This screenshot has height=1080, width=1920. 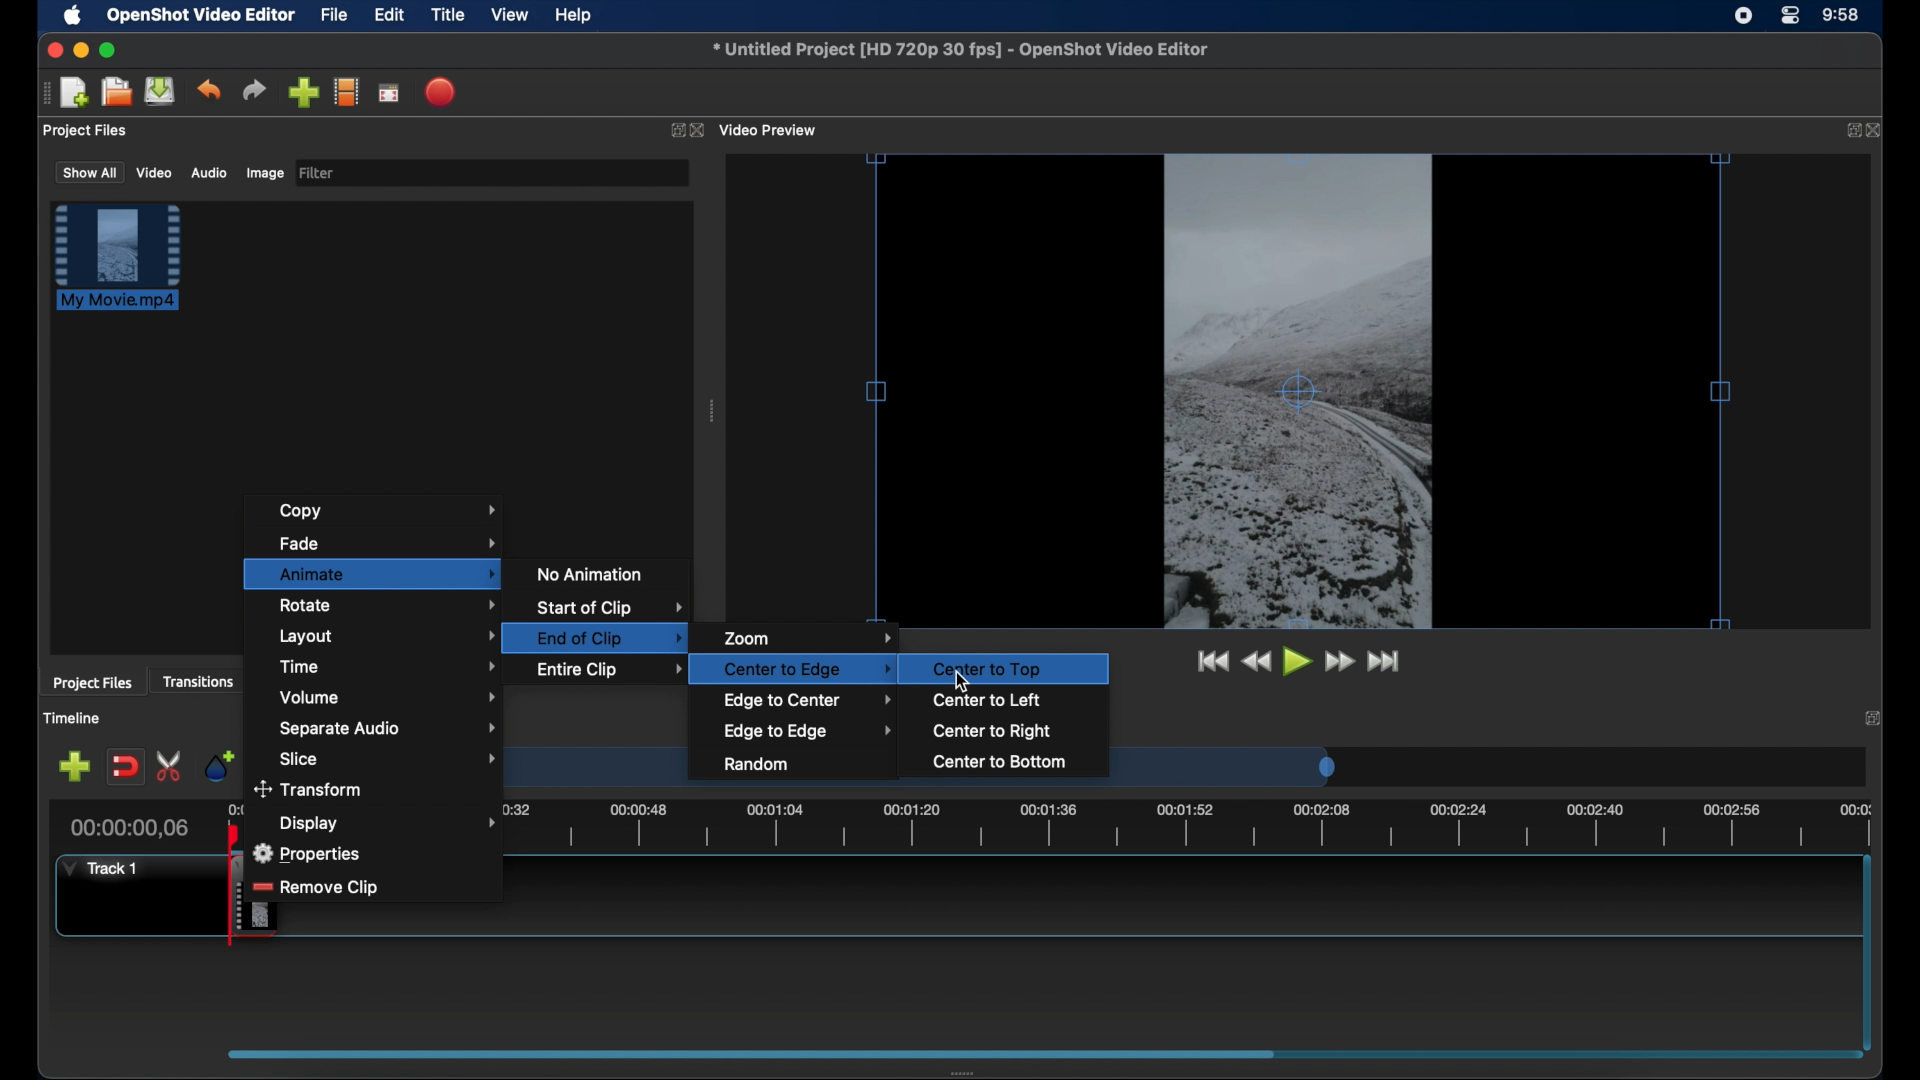 What do you see at coordinates (674, 131) in the screenshot?
I see `expand` at bounding box center [674, 131].